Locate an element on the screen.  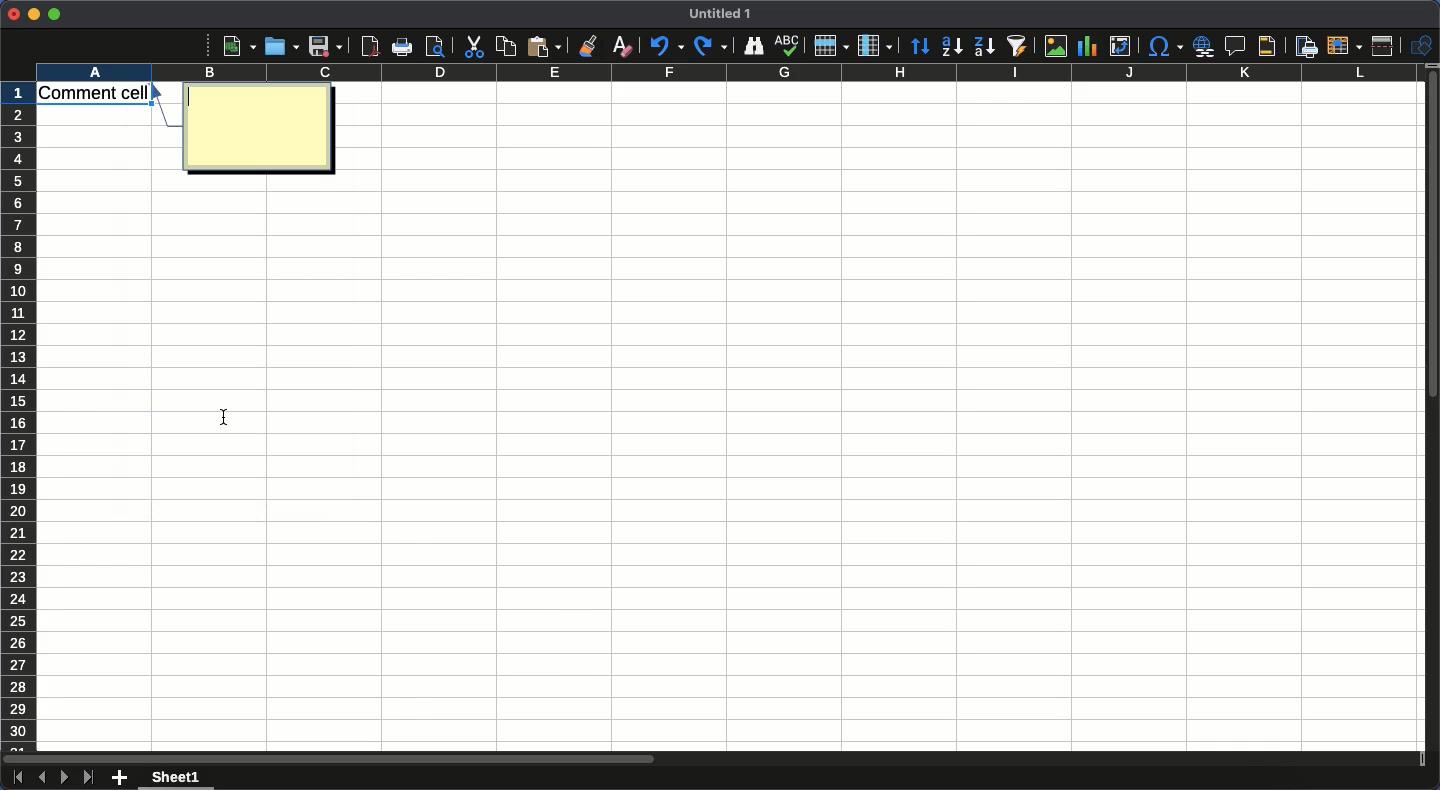
Character is located at coordinates (1165, 48).